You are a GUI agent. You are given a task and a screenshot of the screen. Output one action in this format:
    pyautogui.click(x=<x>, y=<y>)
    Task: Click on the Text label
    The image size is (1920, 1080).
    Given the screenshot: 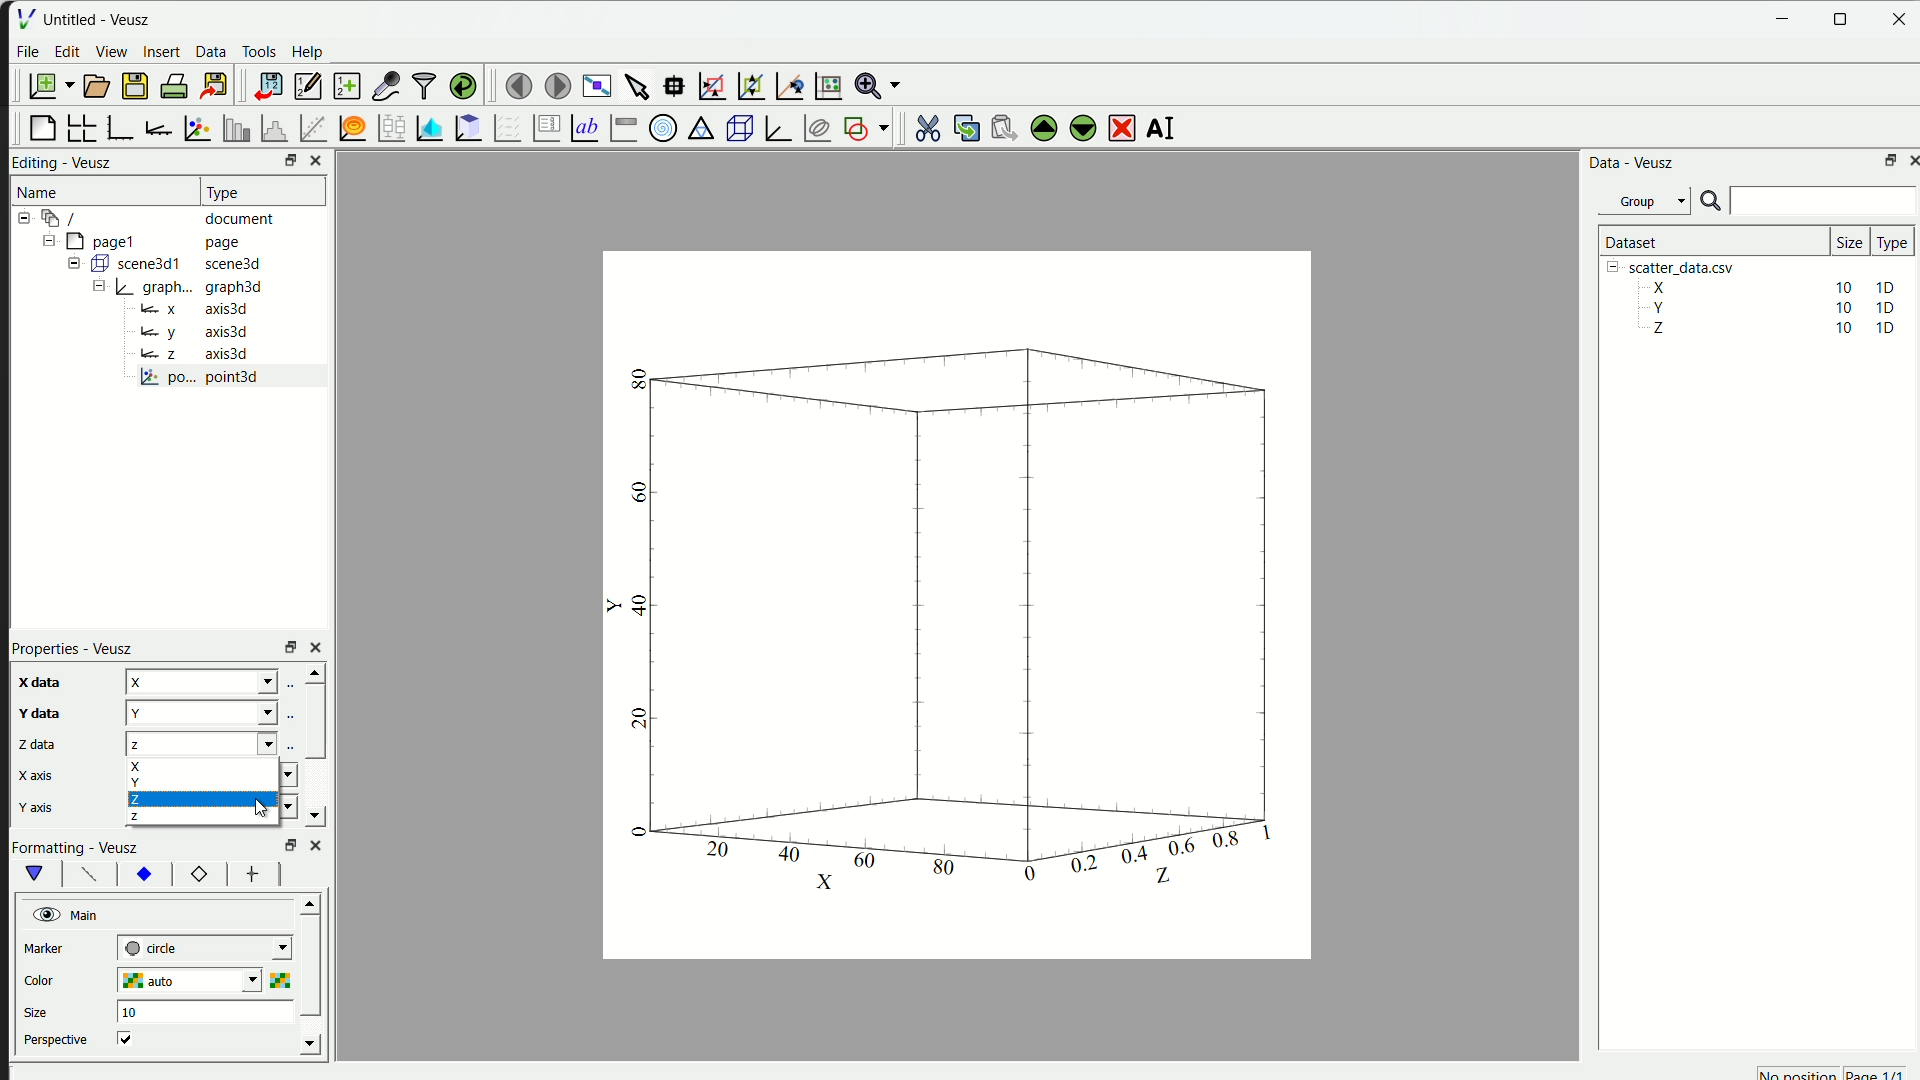 What is the action you would take?
    pyautogui.click(x=583, y=129)
    